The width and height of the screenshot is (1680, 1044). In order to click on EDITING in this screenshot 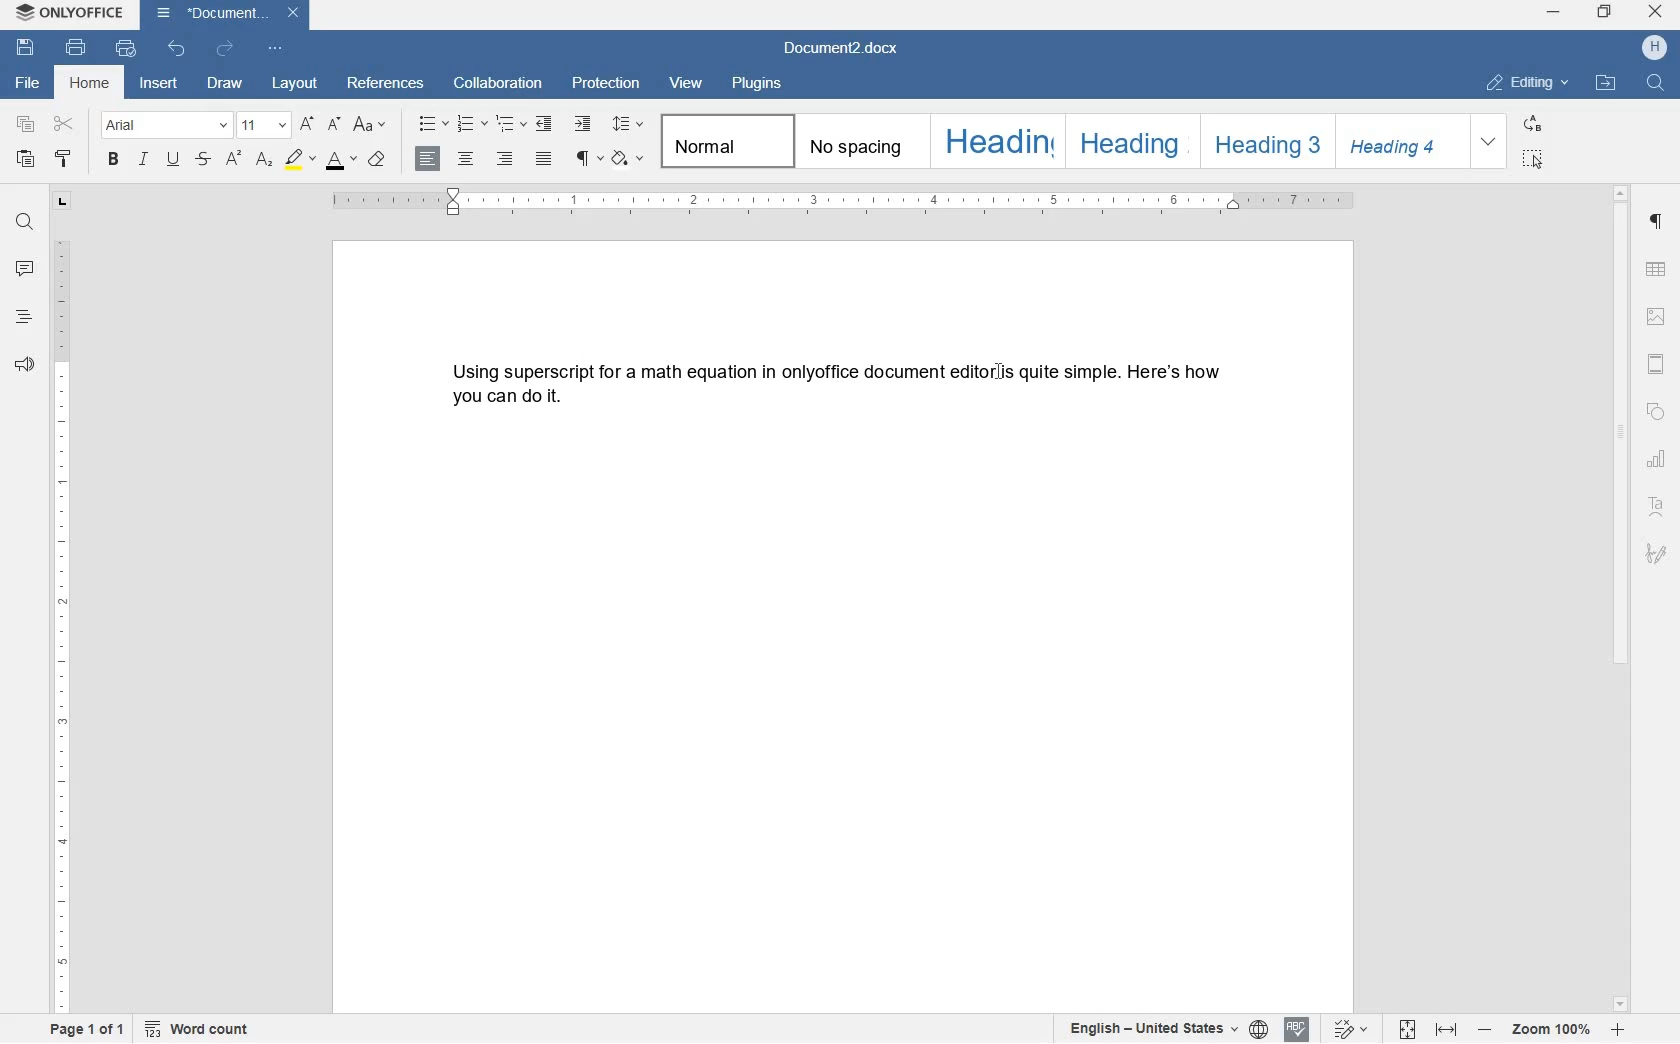, I will do `click(1530, 84)`.